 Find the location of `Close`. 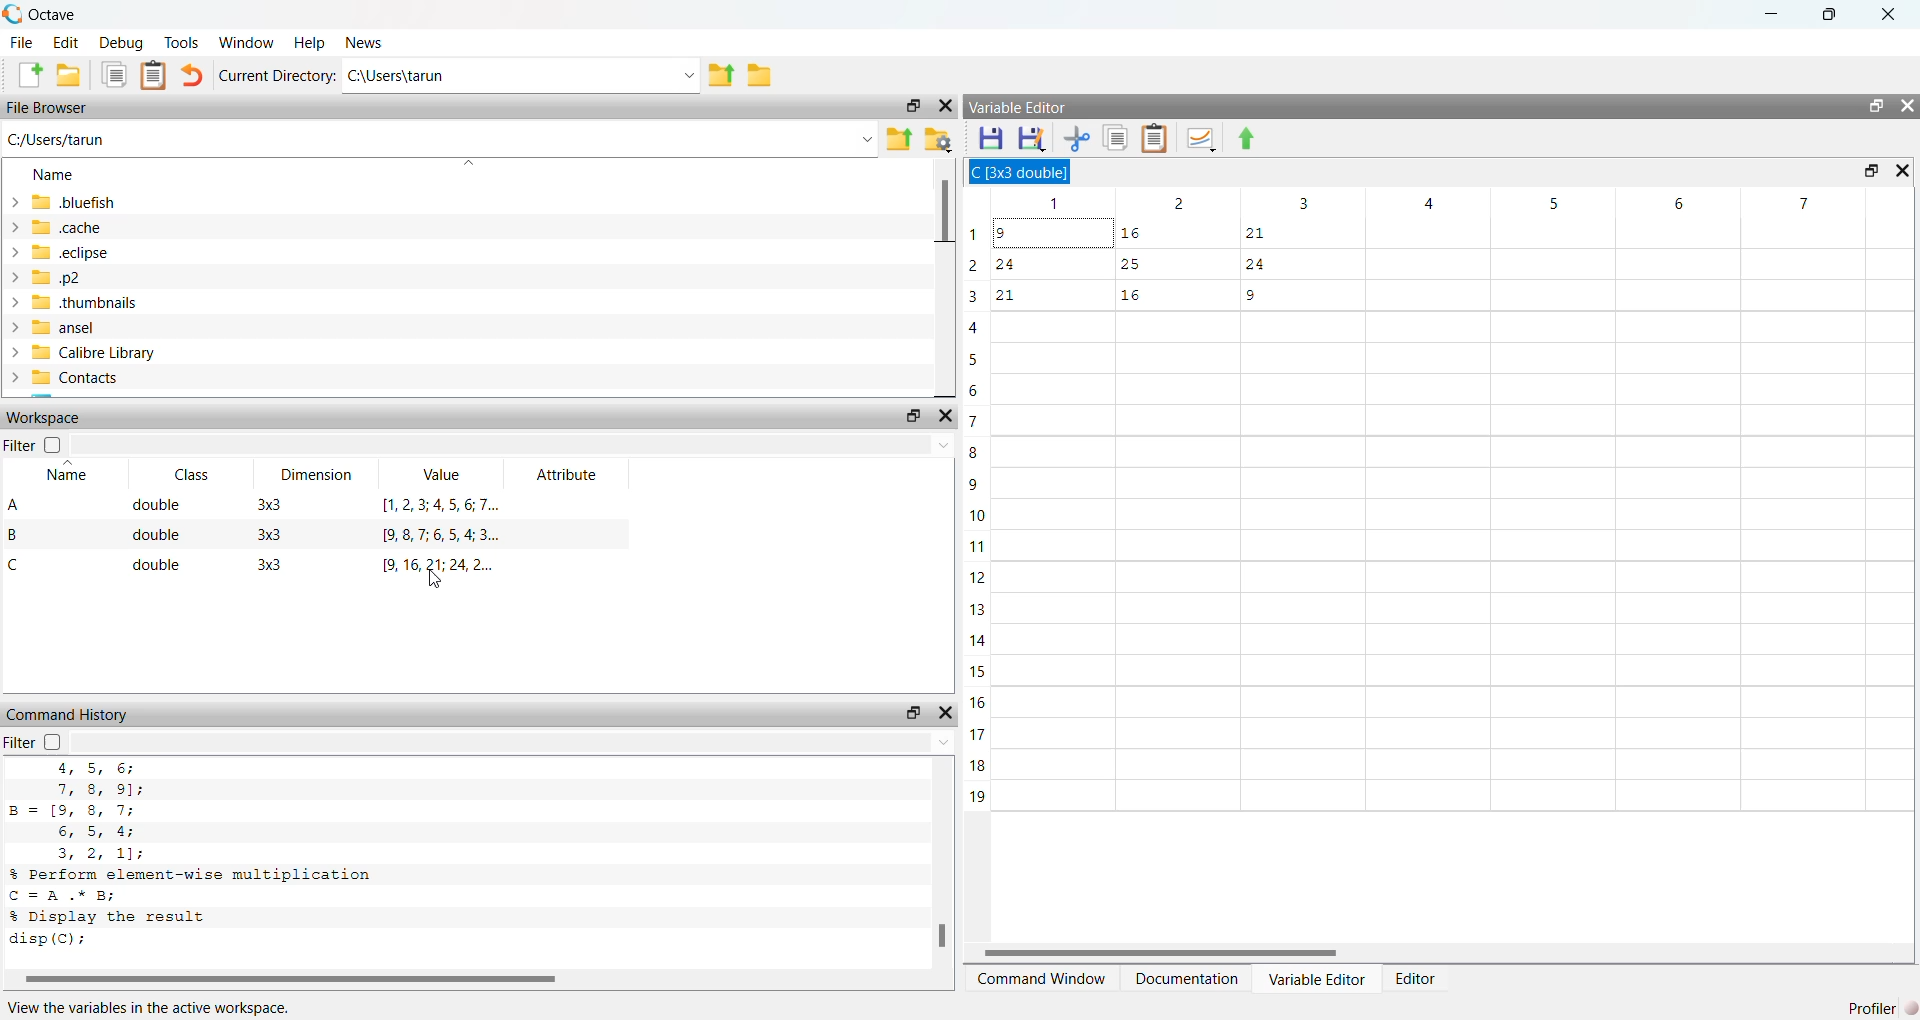

Close is located at coordinates (946, 417).